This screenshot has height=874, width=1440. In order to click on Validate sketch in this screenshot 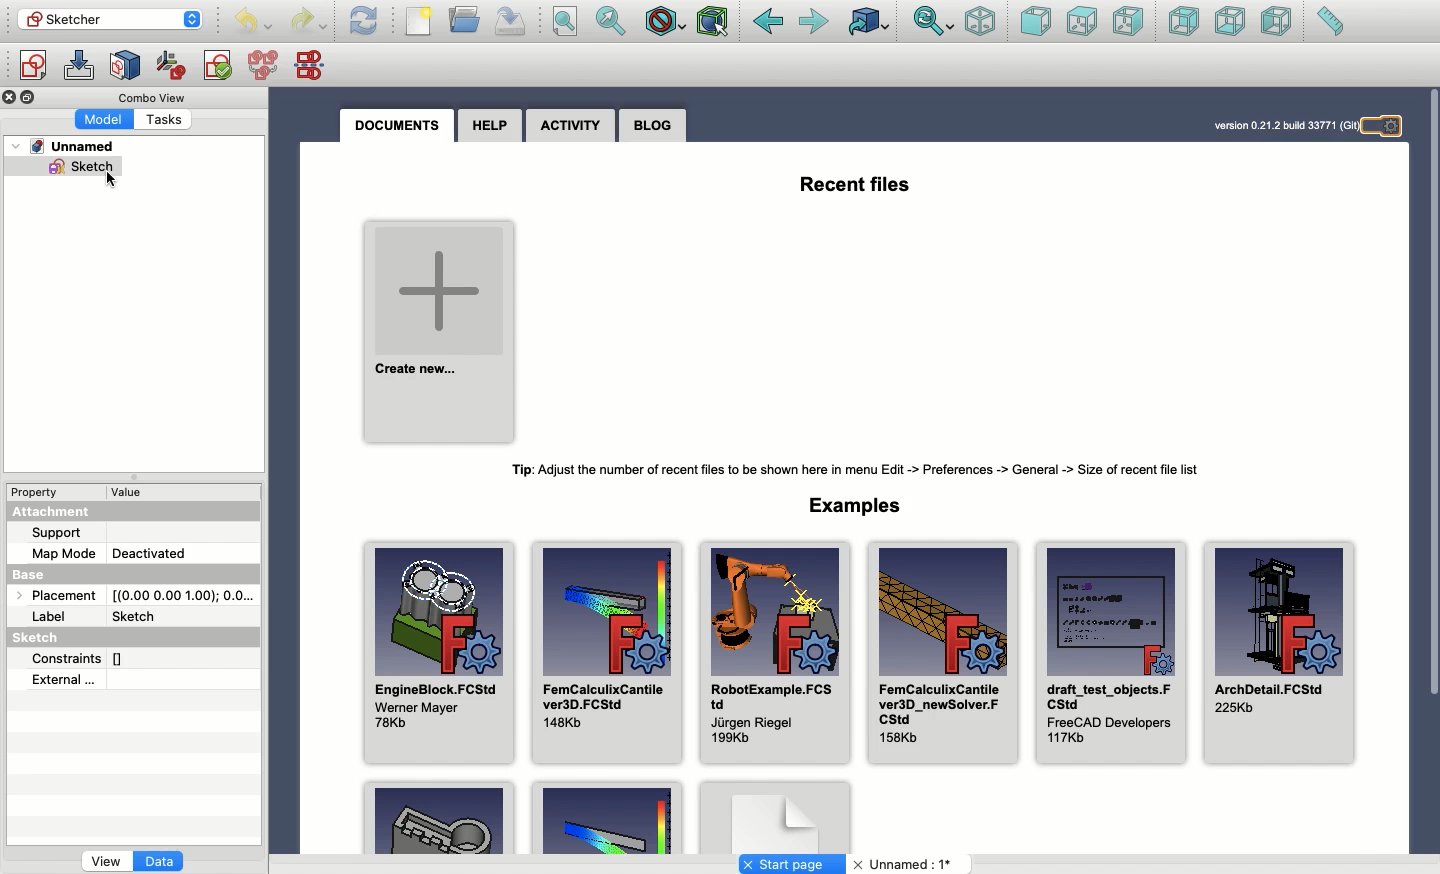, I will do `click(218, 69)`.